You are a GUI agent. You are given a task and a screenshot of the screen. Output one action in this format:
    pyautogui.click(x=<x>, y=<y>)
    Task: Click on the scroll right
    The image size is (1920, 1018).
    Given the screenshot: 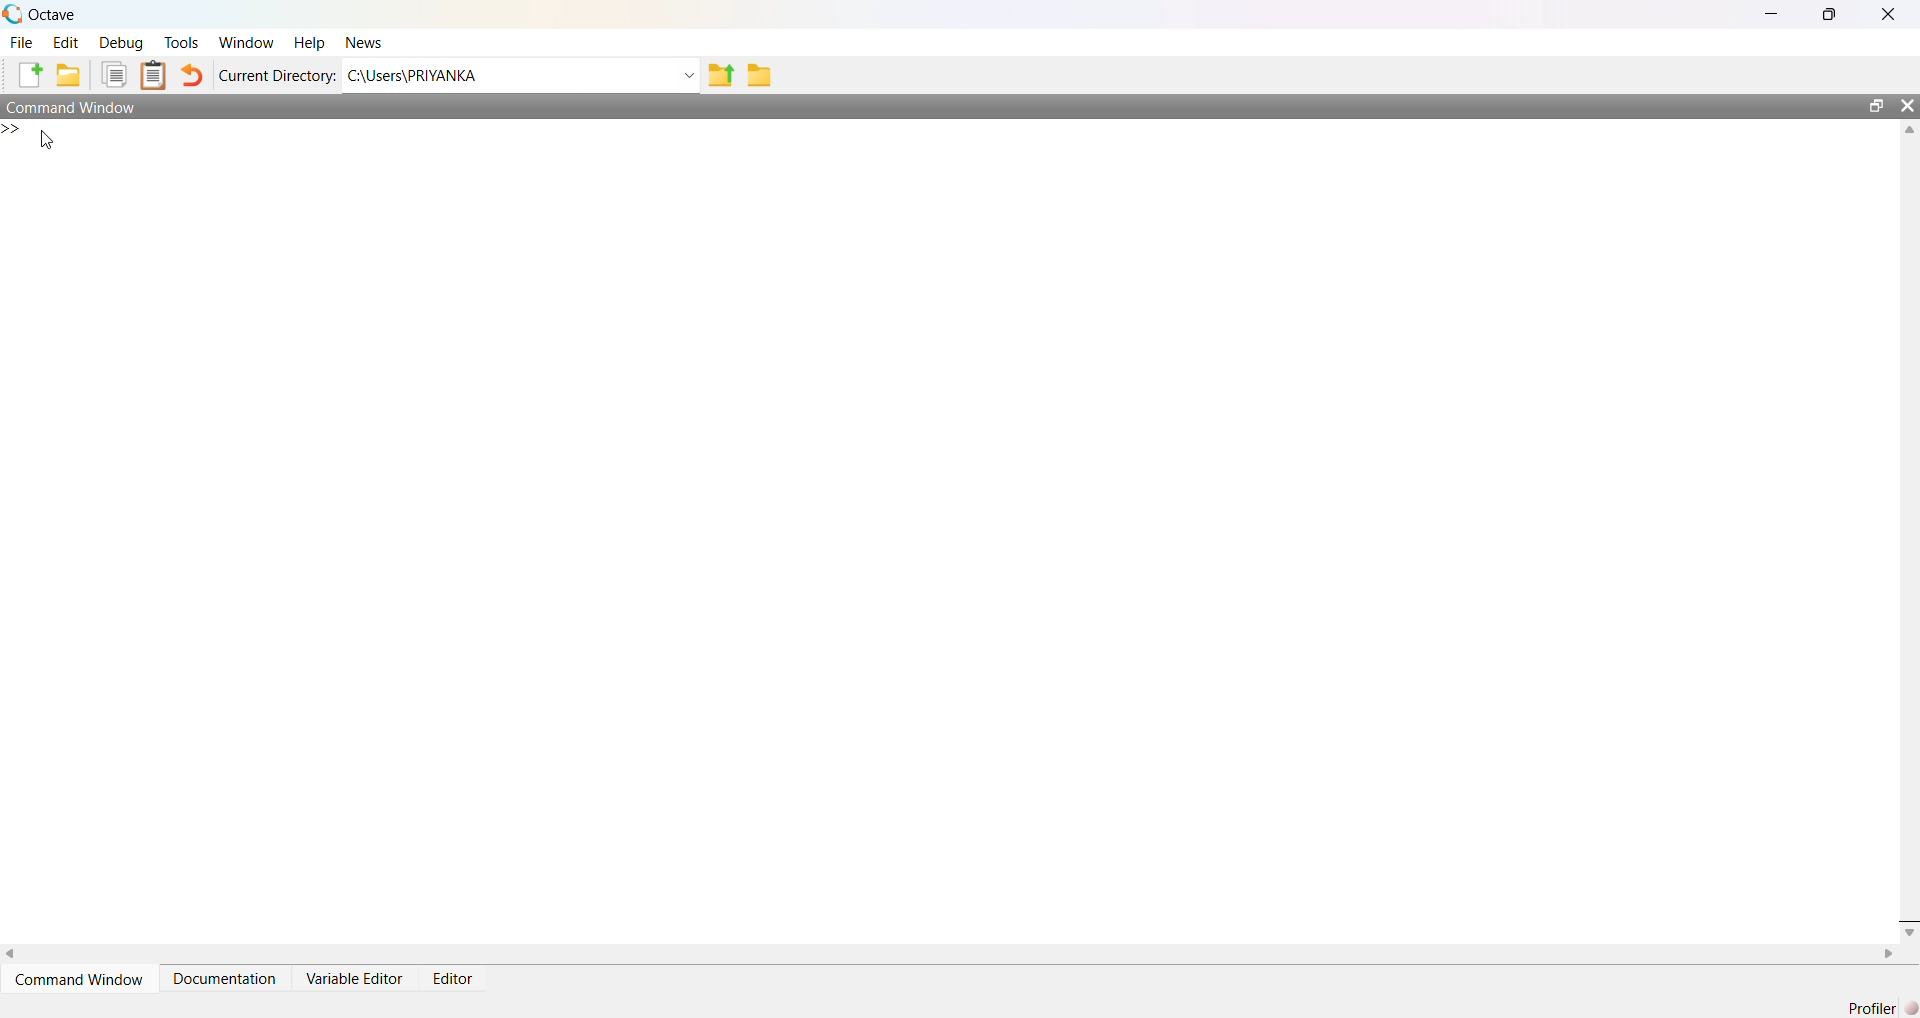 What is the action you would take?
    pyautogui.click(x=1890, y=954)
    